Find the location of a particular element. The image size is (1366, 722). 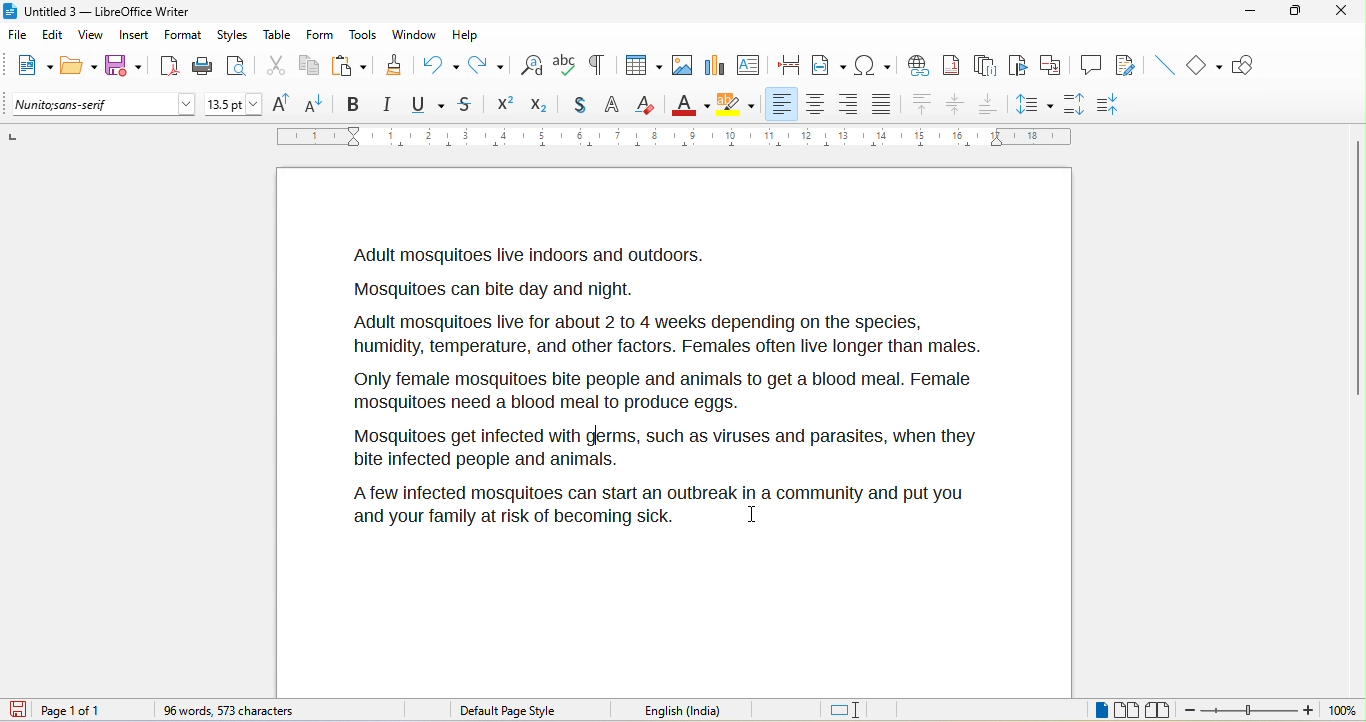

strikethrough is located at coordinates (466, 106).